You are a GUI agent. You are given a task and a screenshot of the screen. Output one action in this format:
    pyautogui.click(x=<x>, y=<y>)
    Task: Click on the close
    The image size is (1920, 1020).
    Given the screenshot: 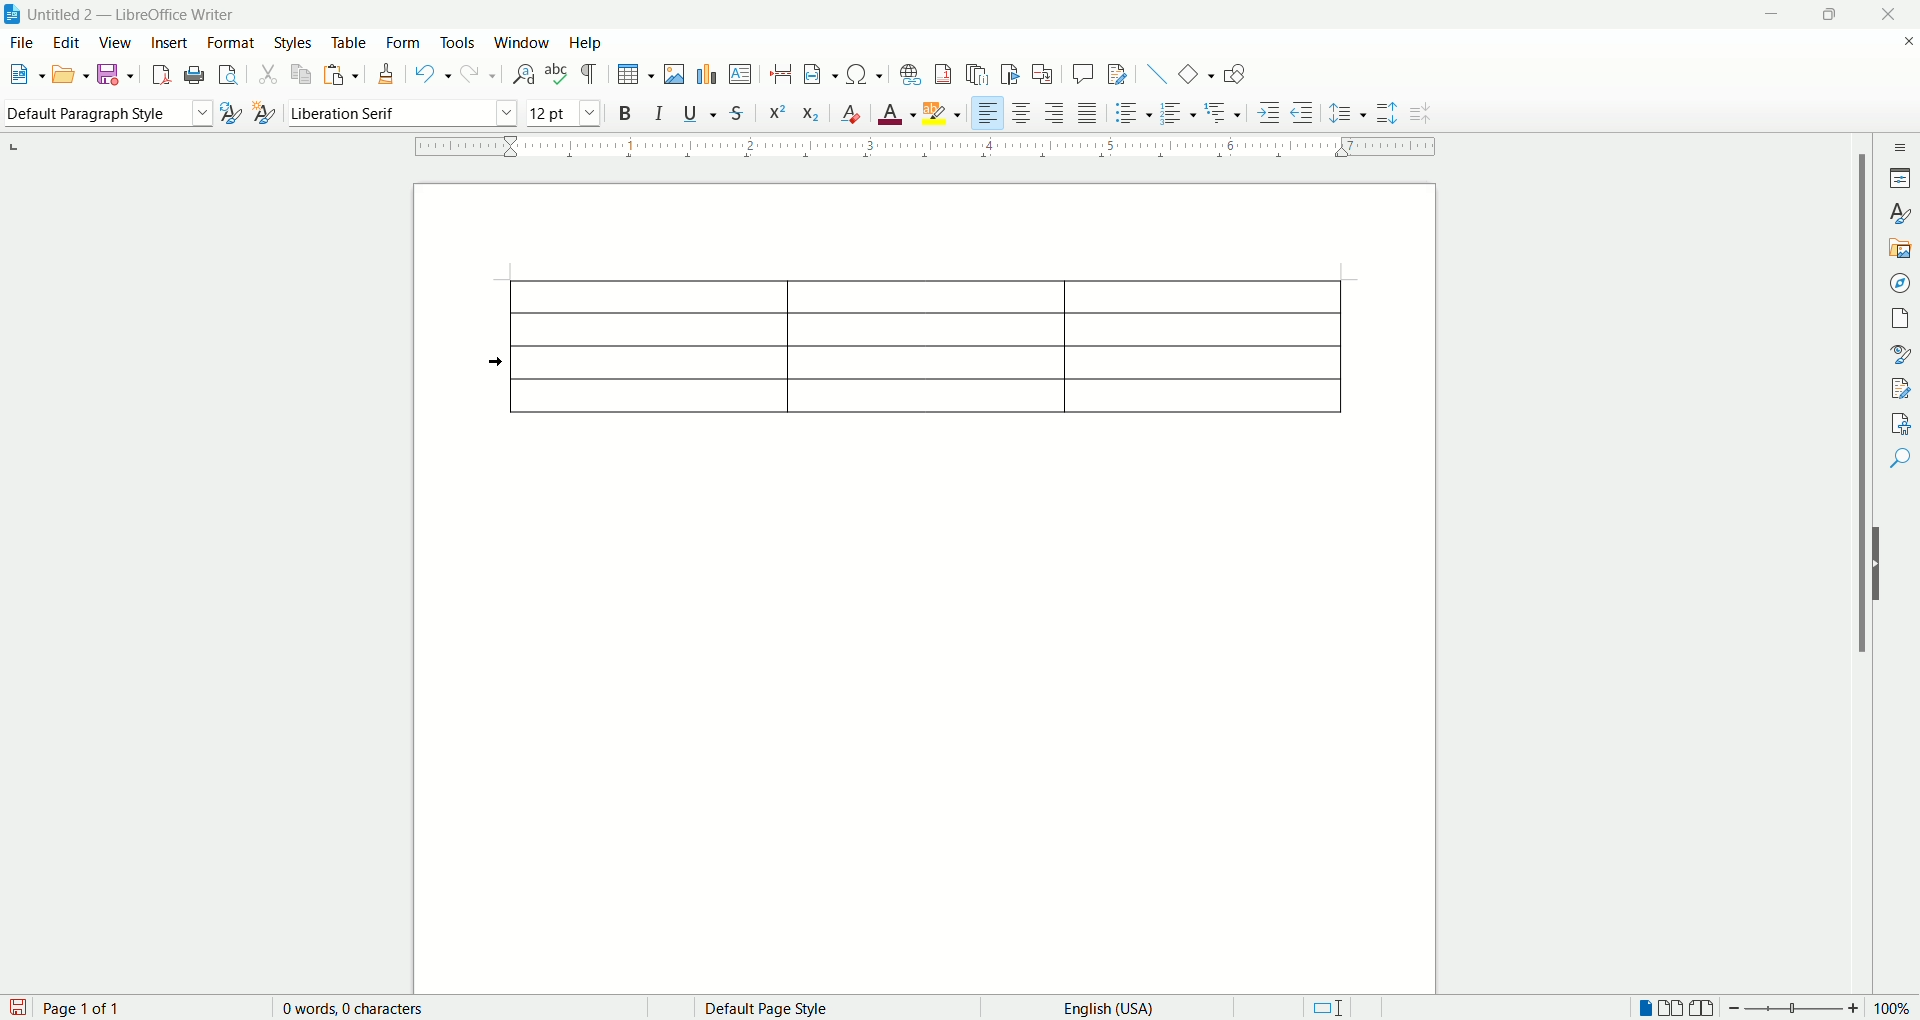 What is the action you would take?
    pyautogui.click(x=1894, y=15)
    